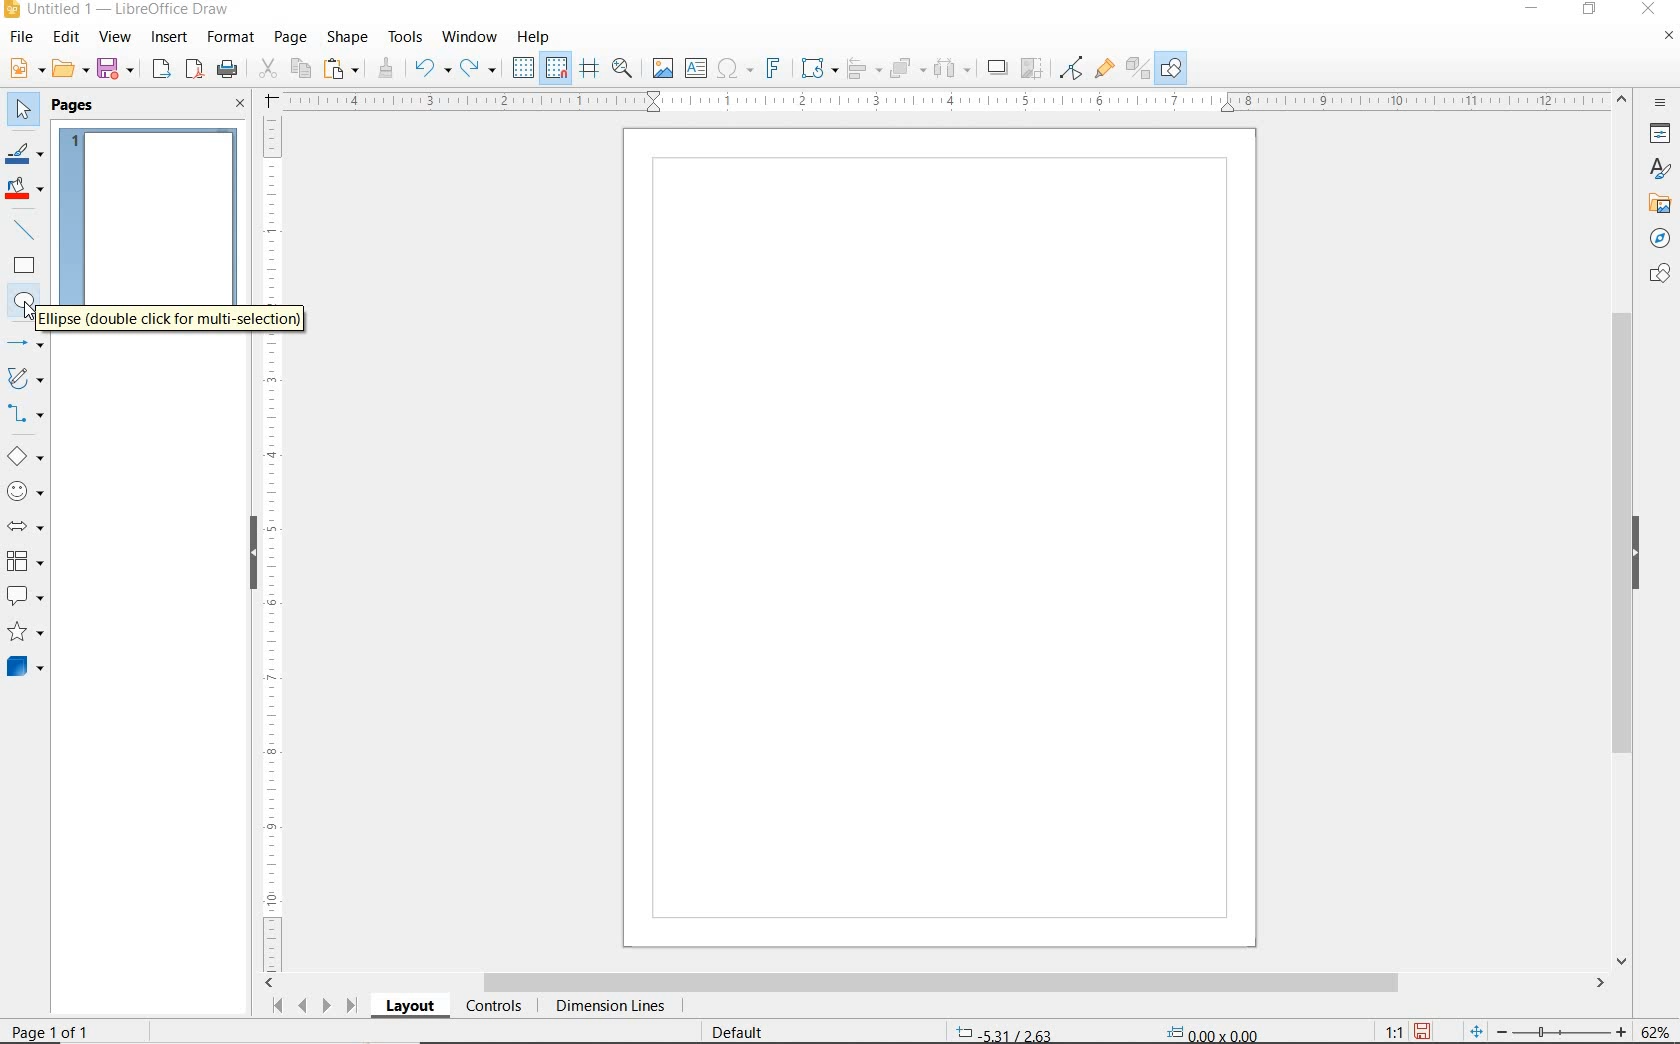 This screenshot has height=1044, width=1680. Describe the element at coordinates (343, 69) in the screenshot. I see `PASTE` at that location.